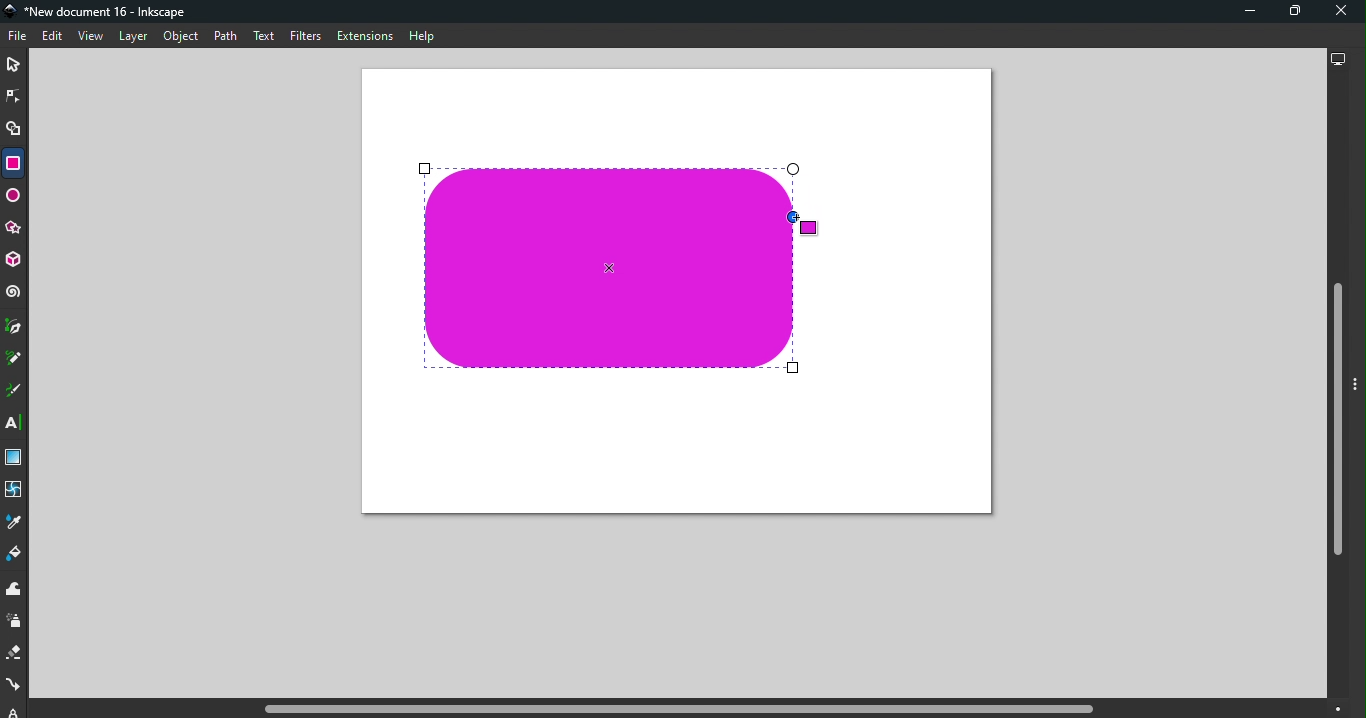 This screenshot has height=718, width=1366. I want to click on Cursor, so click(804, 222).